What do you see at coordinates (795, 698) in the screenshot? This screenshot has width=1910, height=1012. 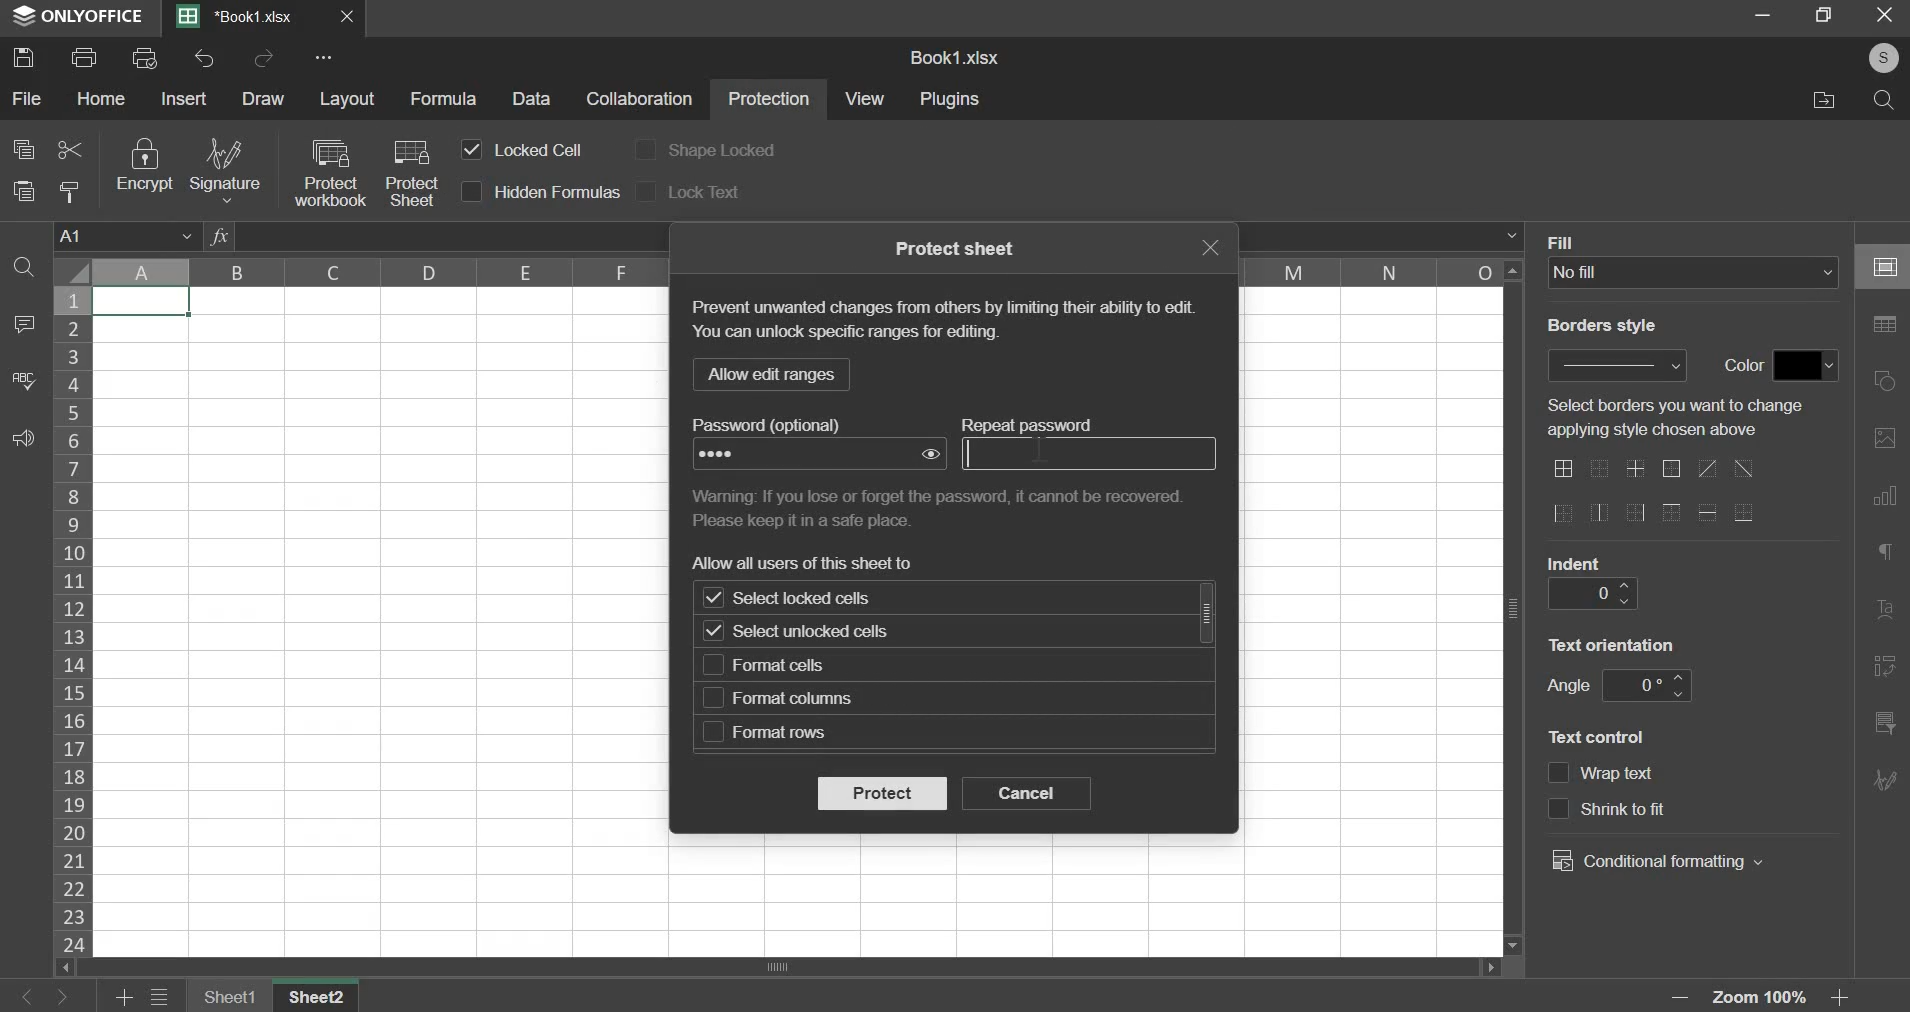 I see `format columns` at bounding box center [795, 698].